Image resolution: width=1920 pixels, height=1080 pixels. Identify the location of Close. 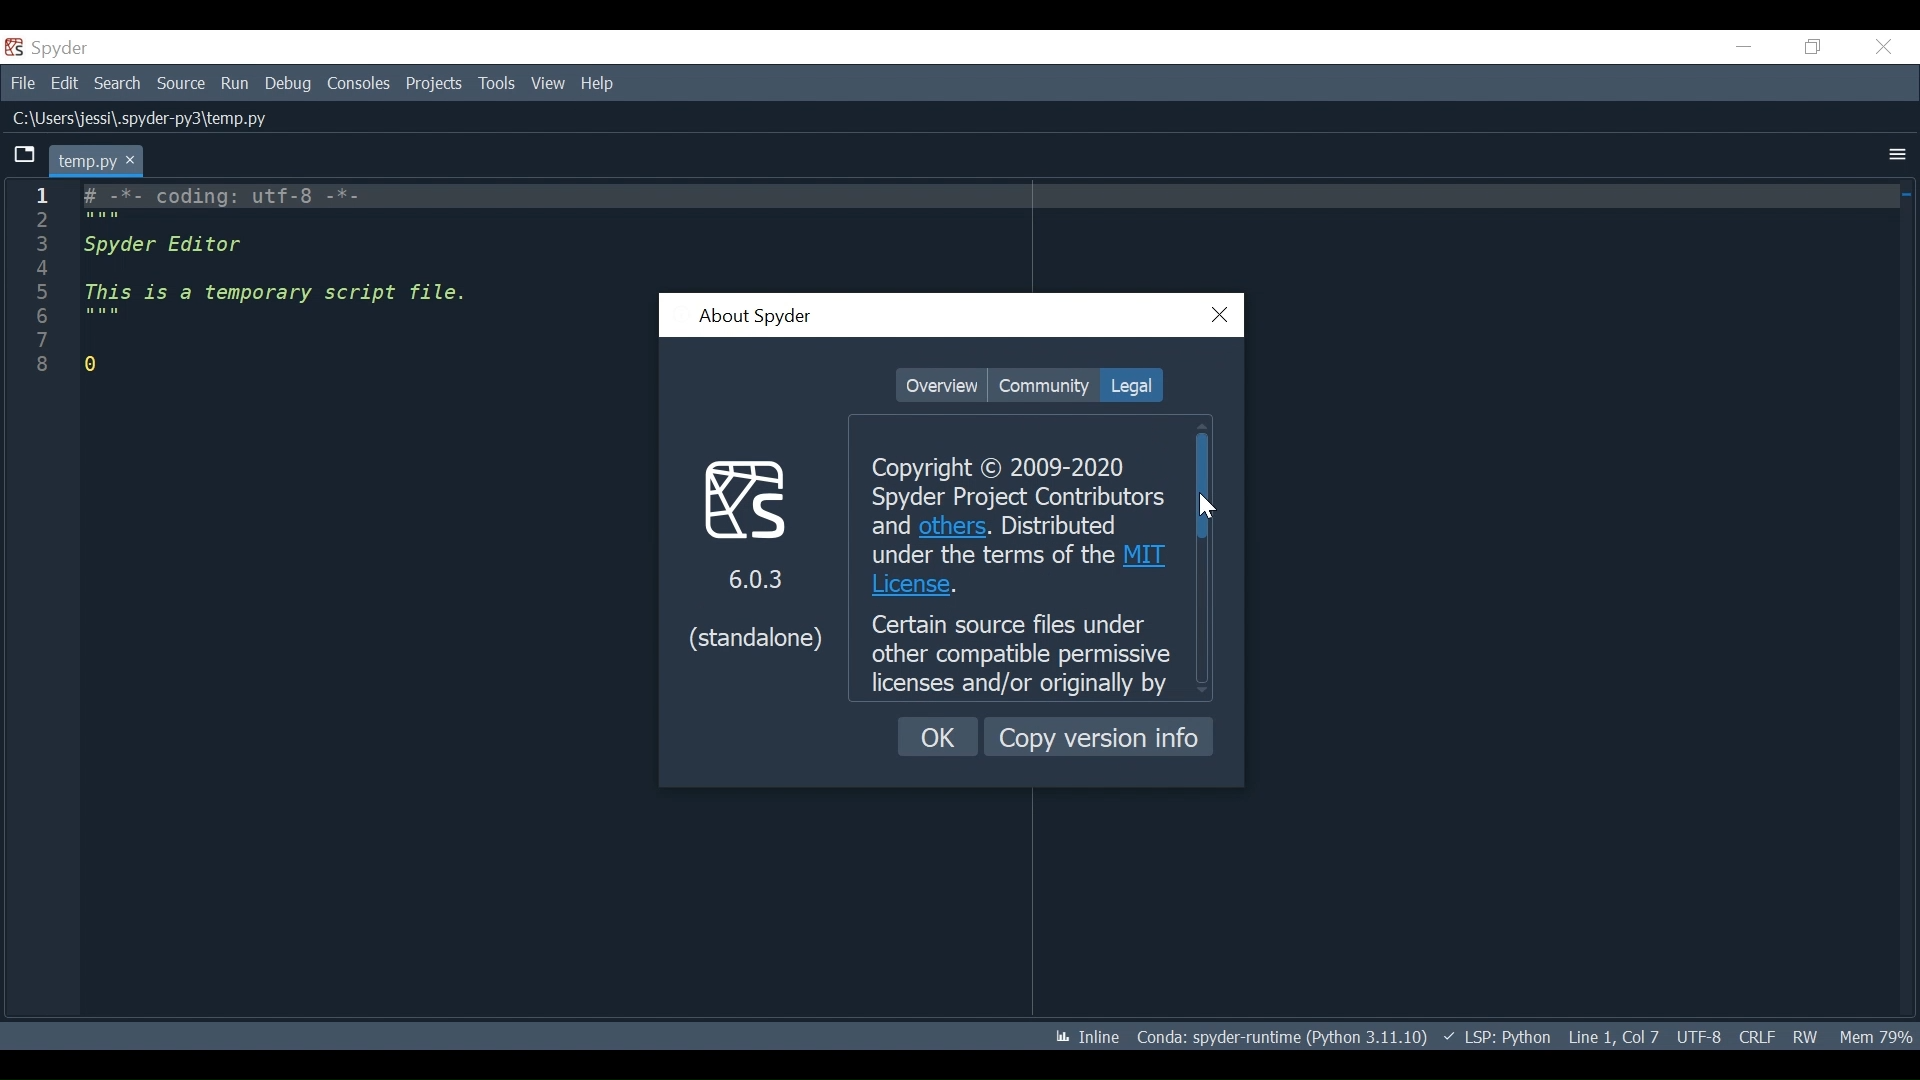
(1221, 316).